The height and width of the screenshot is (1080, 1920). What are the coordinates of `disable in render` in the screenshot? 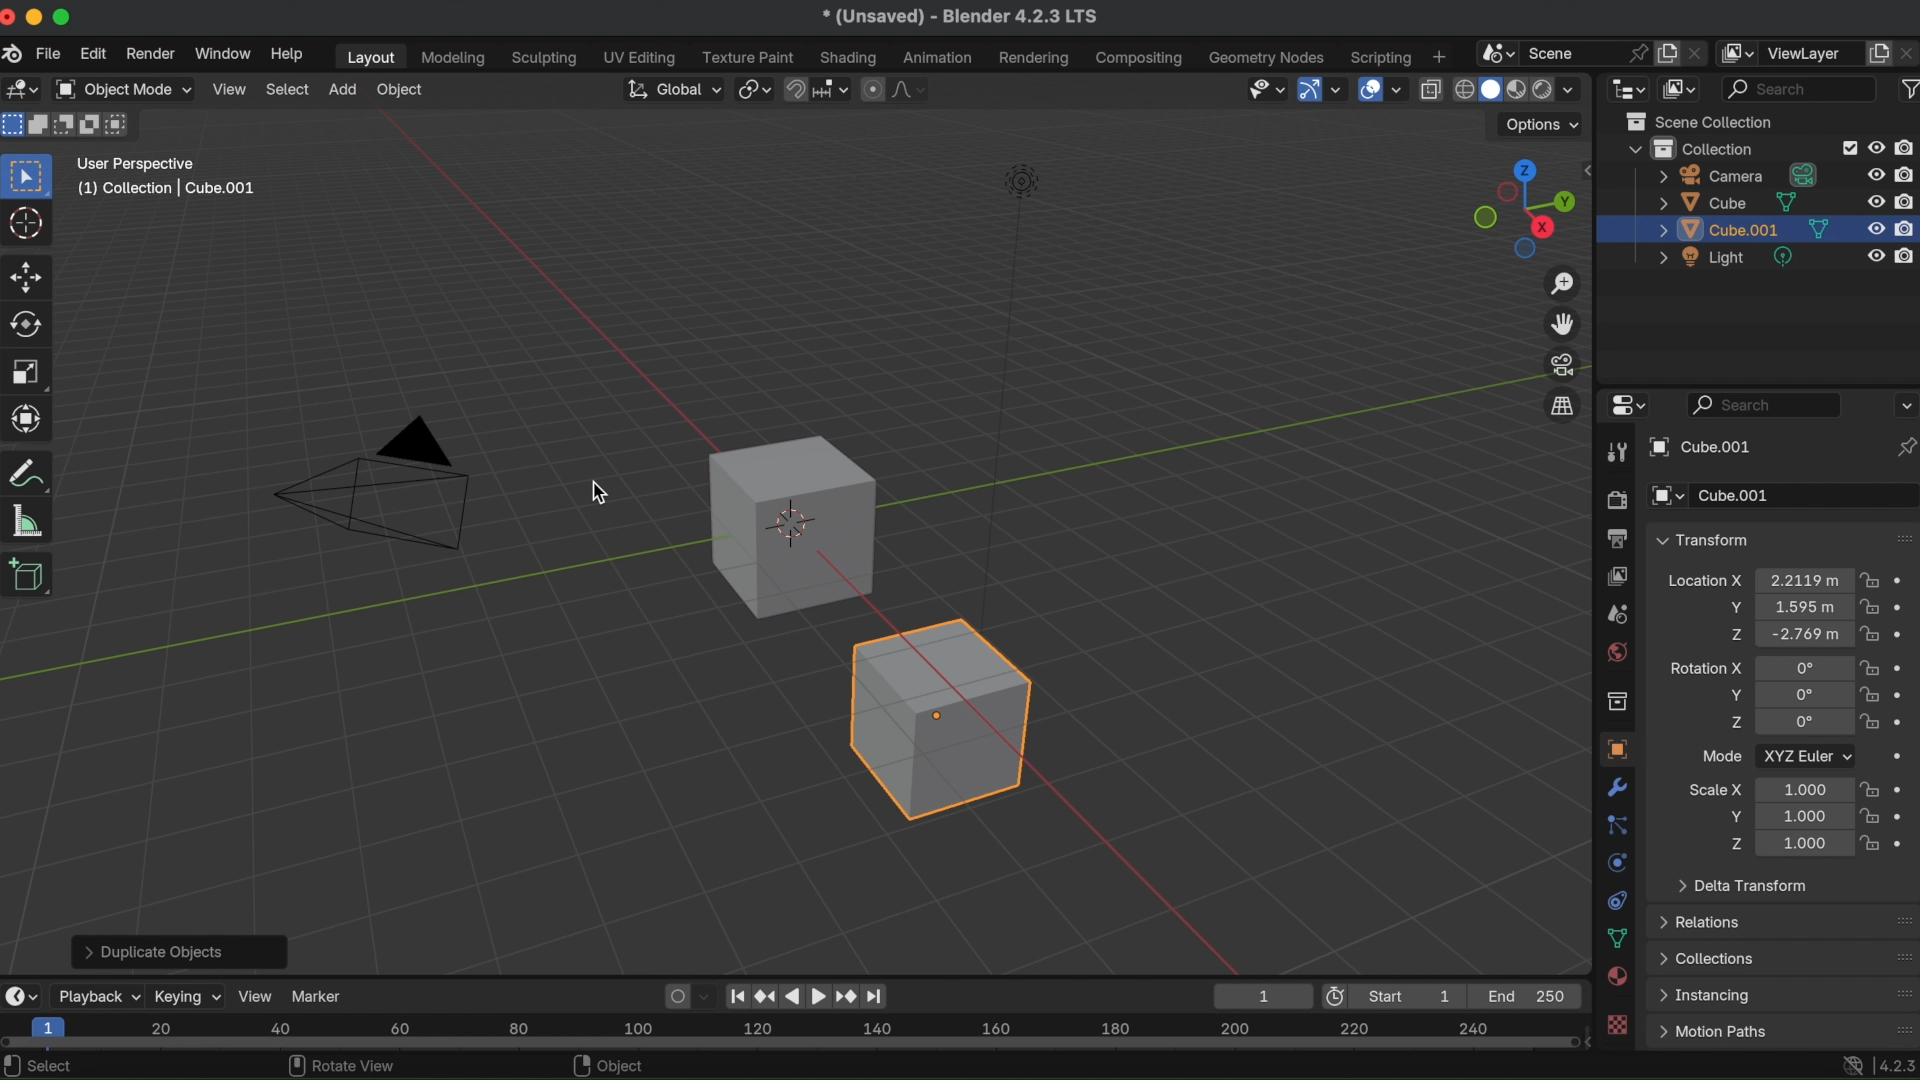 It's located at (1906, 173).